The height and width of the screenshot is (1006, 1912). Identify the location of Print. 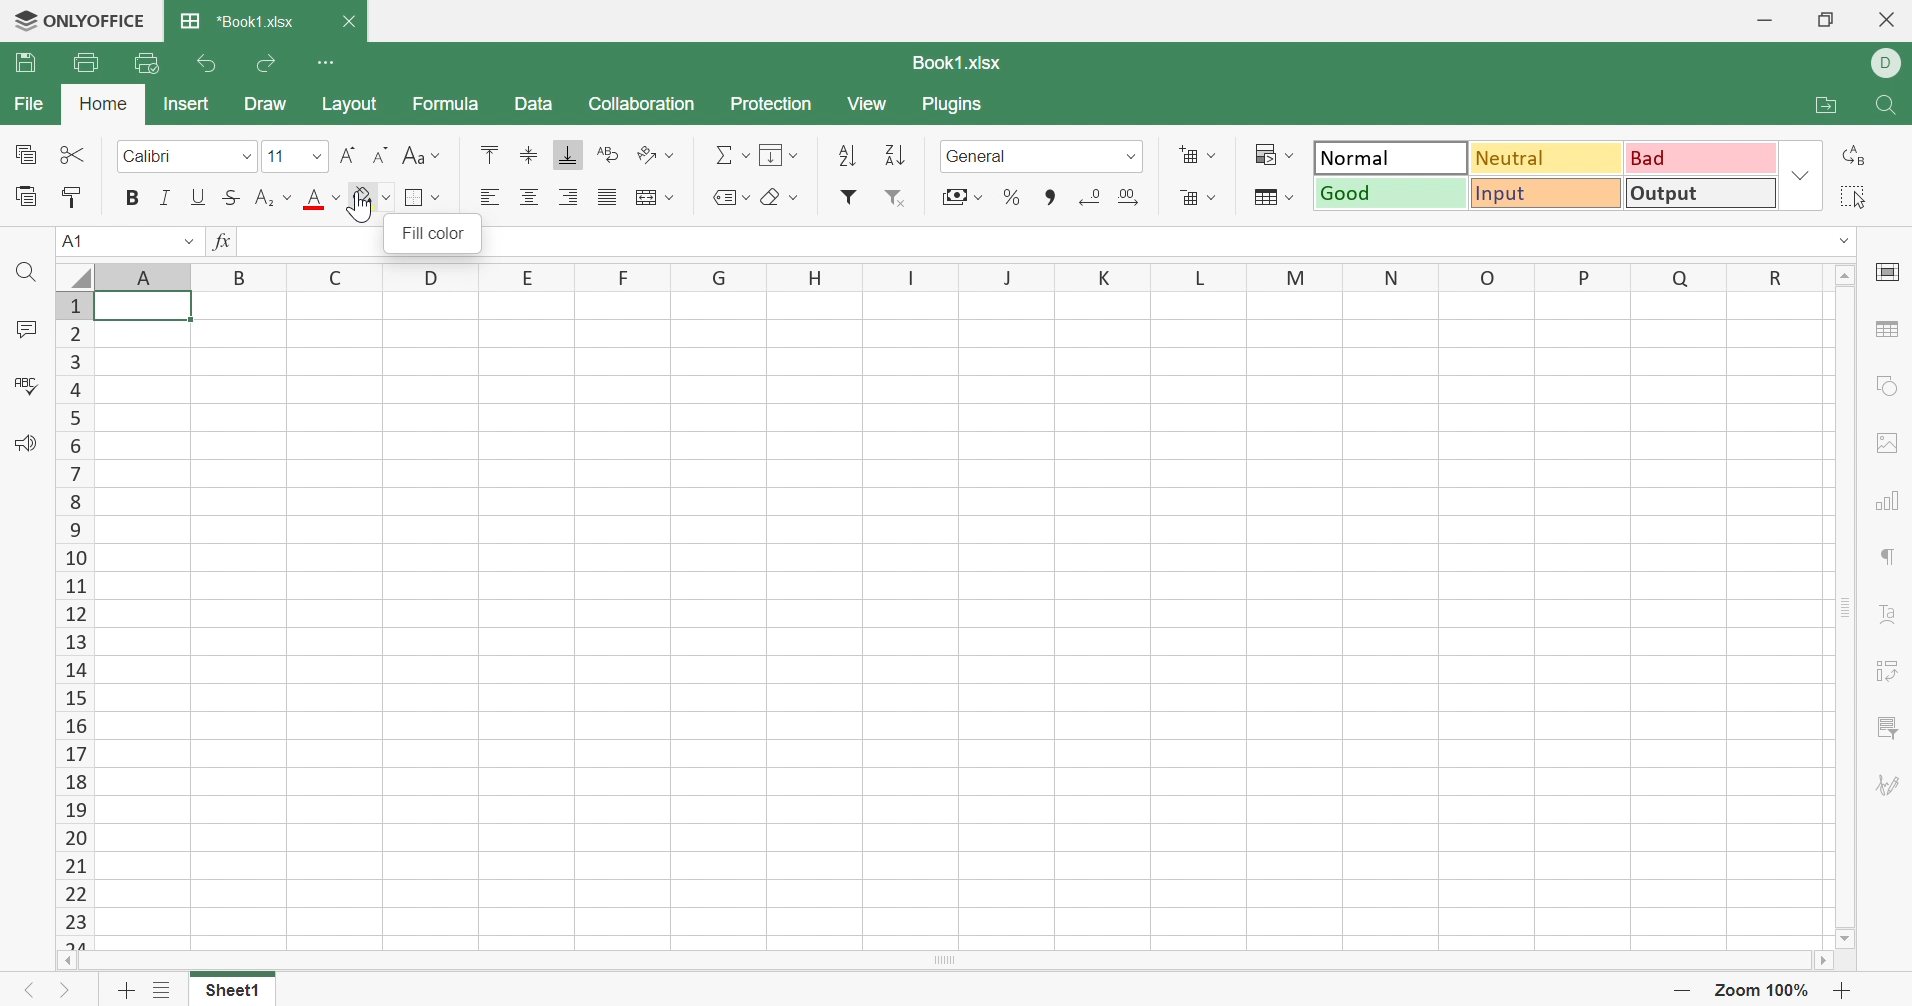
(85, 60).